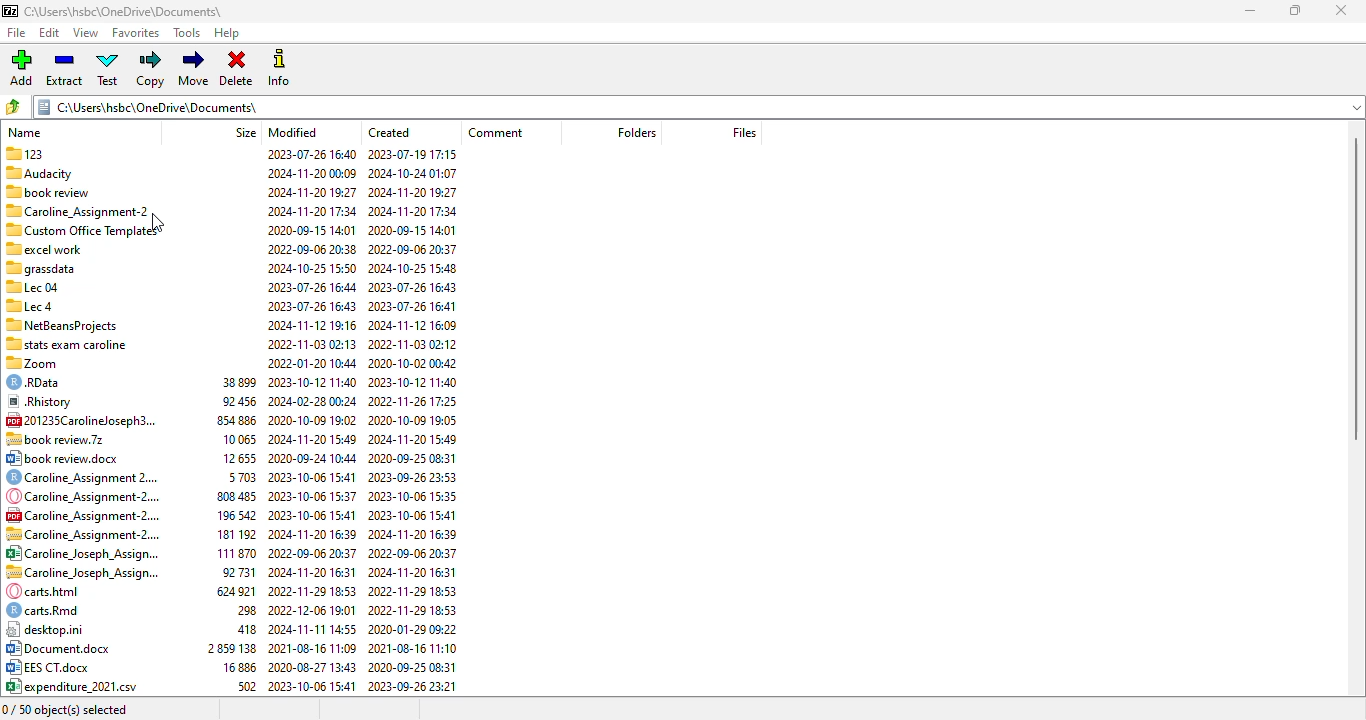  I want to click on 418, so click(242, 629).